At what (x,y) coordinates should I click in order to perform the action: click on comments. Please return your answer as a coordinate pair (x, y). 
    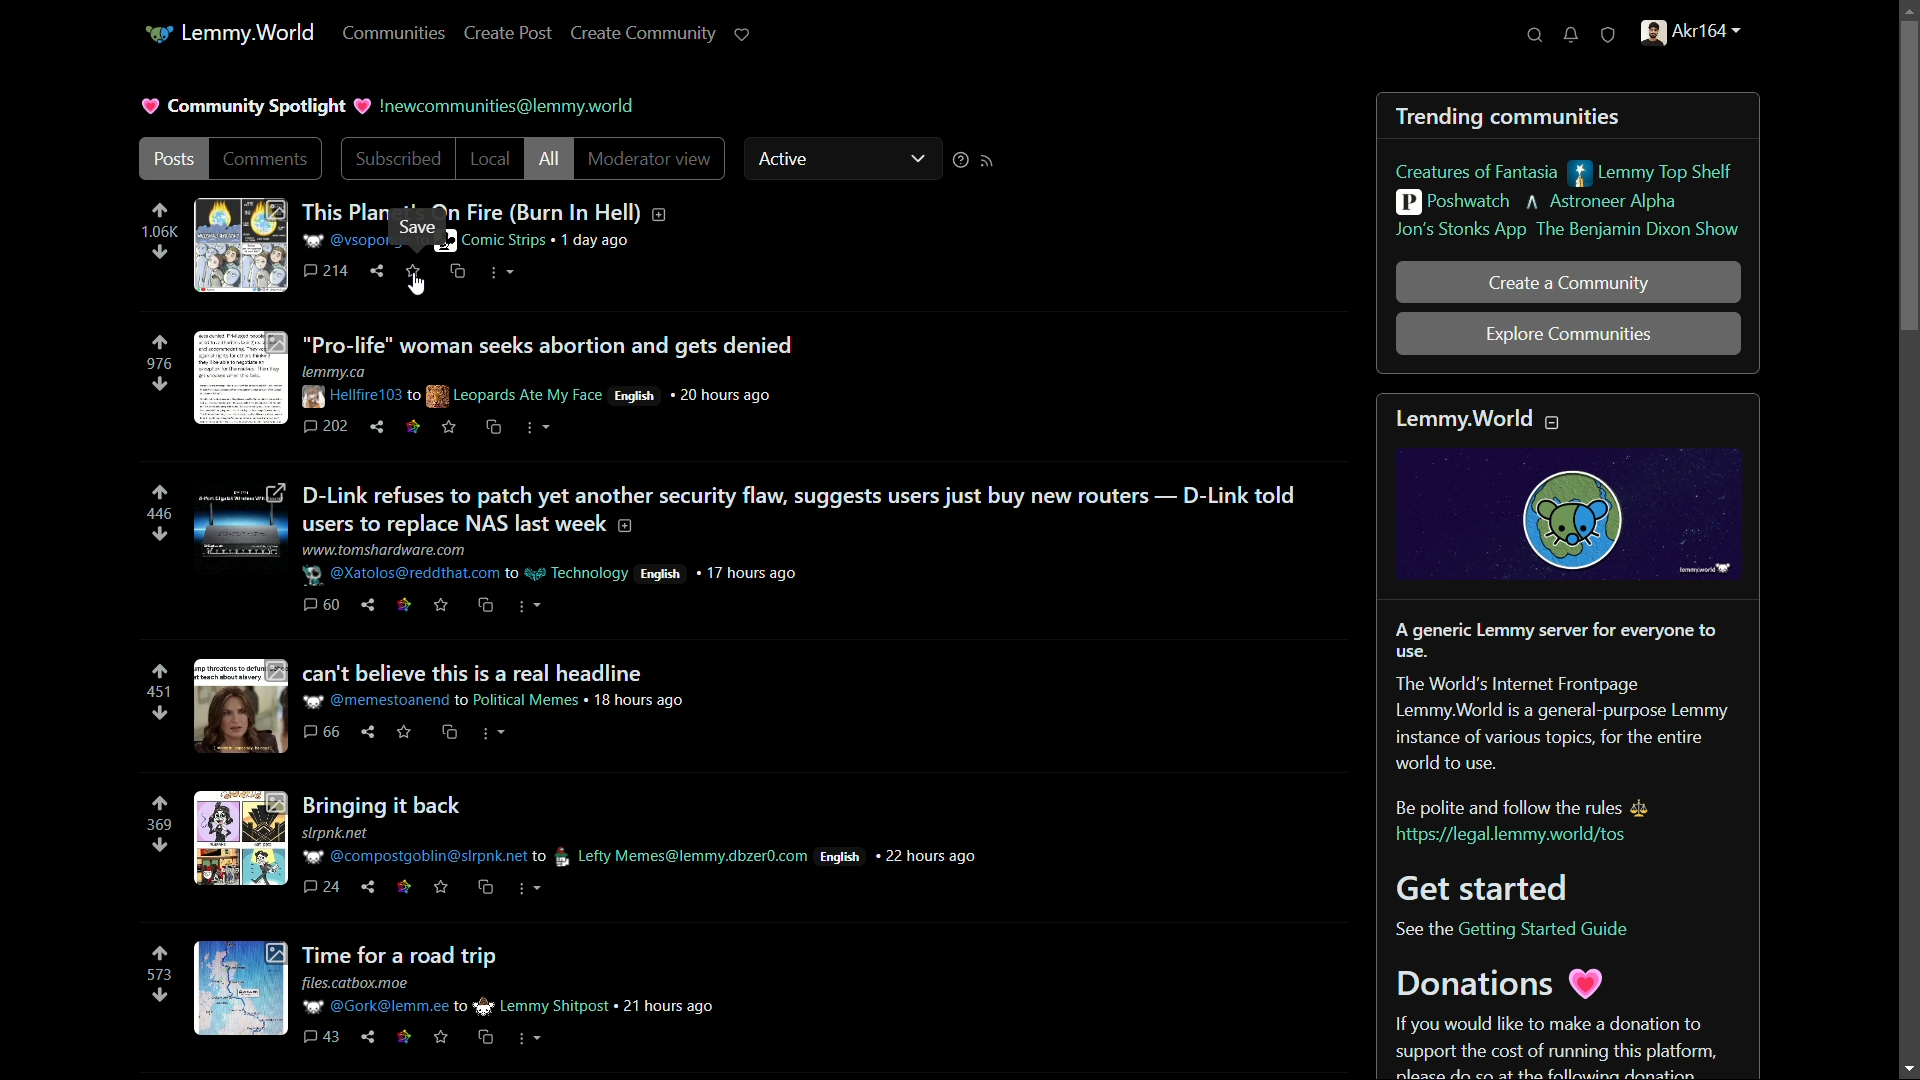
    Looking at the image, I should click on (265, 157).